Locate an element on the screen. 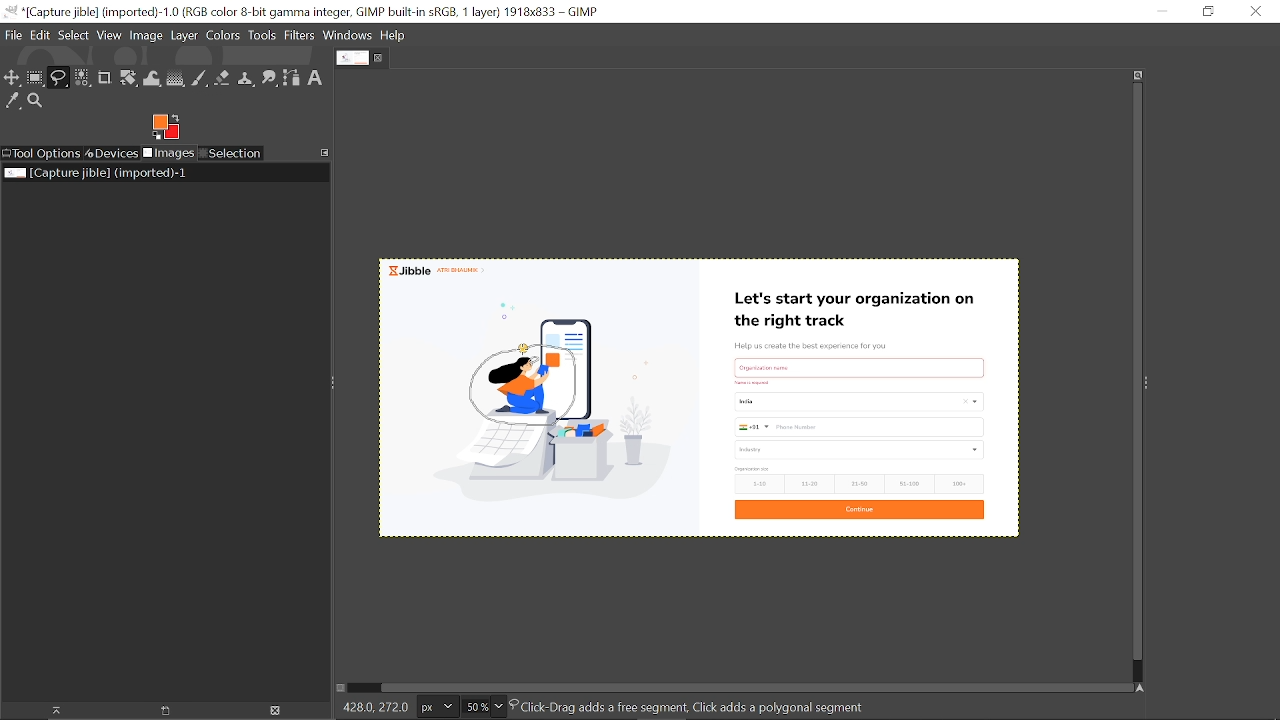  Crop text tool is located at coordinates (105, 79).